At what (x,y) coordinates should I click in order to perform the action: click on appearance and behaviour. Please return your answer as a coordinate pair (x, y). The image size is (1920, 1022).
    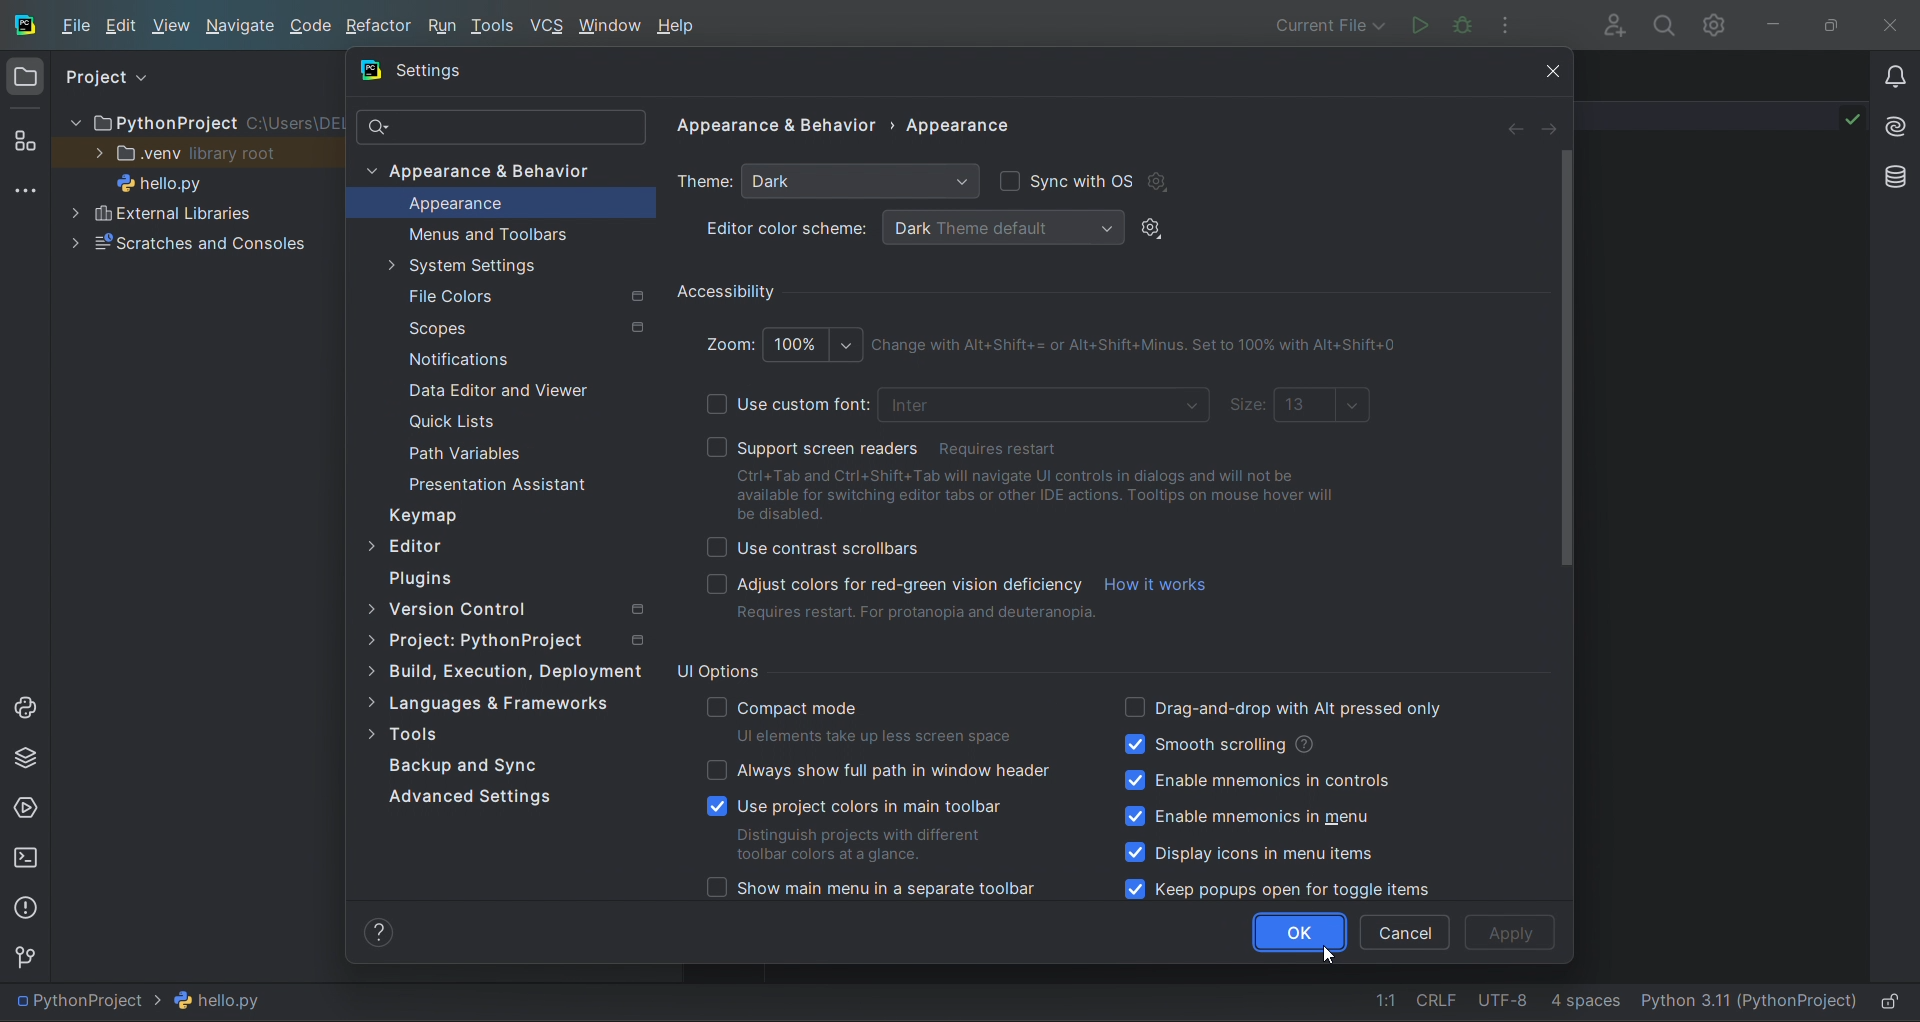
    Looking at the image, I should click on (502, 169).